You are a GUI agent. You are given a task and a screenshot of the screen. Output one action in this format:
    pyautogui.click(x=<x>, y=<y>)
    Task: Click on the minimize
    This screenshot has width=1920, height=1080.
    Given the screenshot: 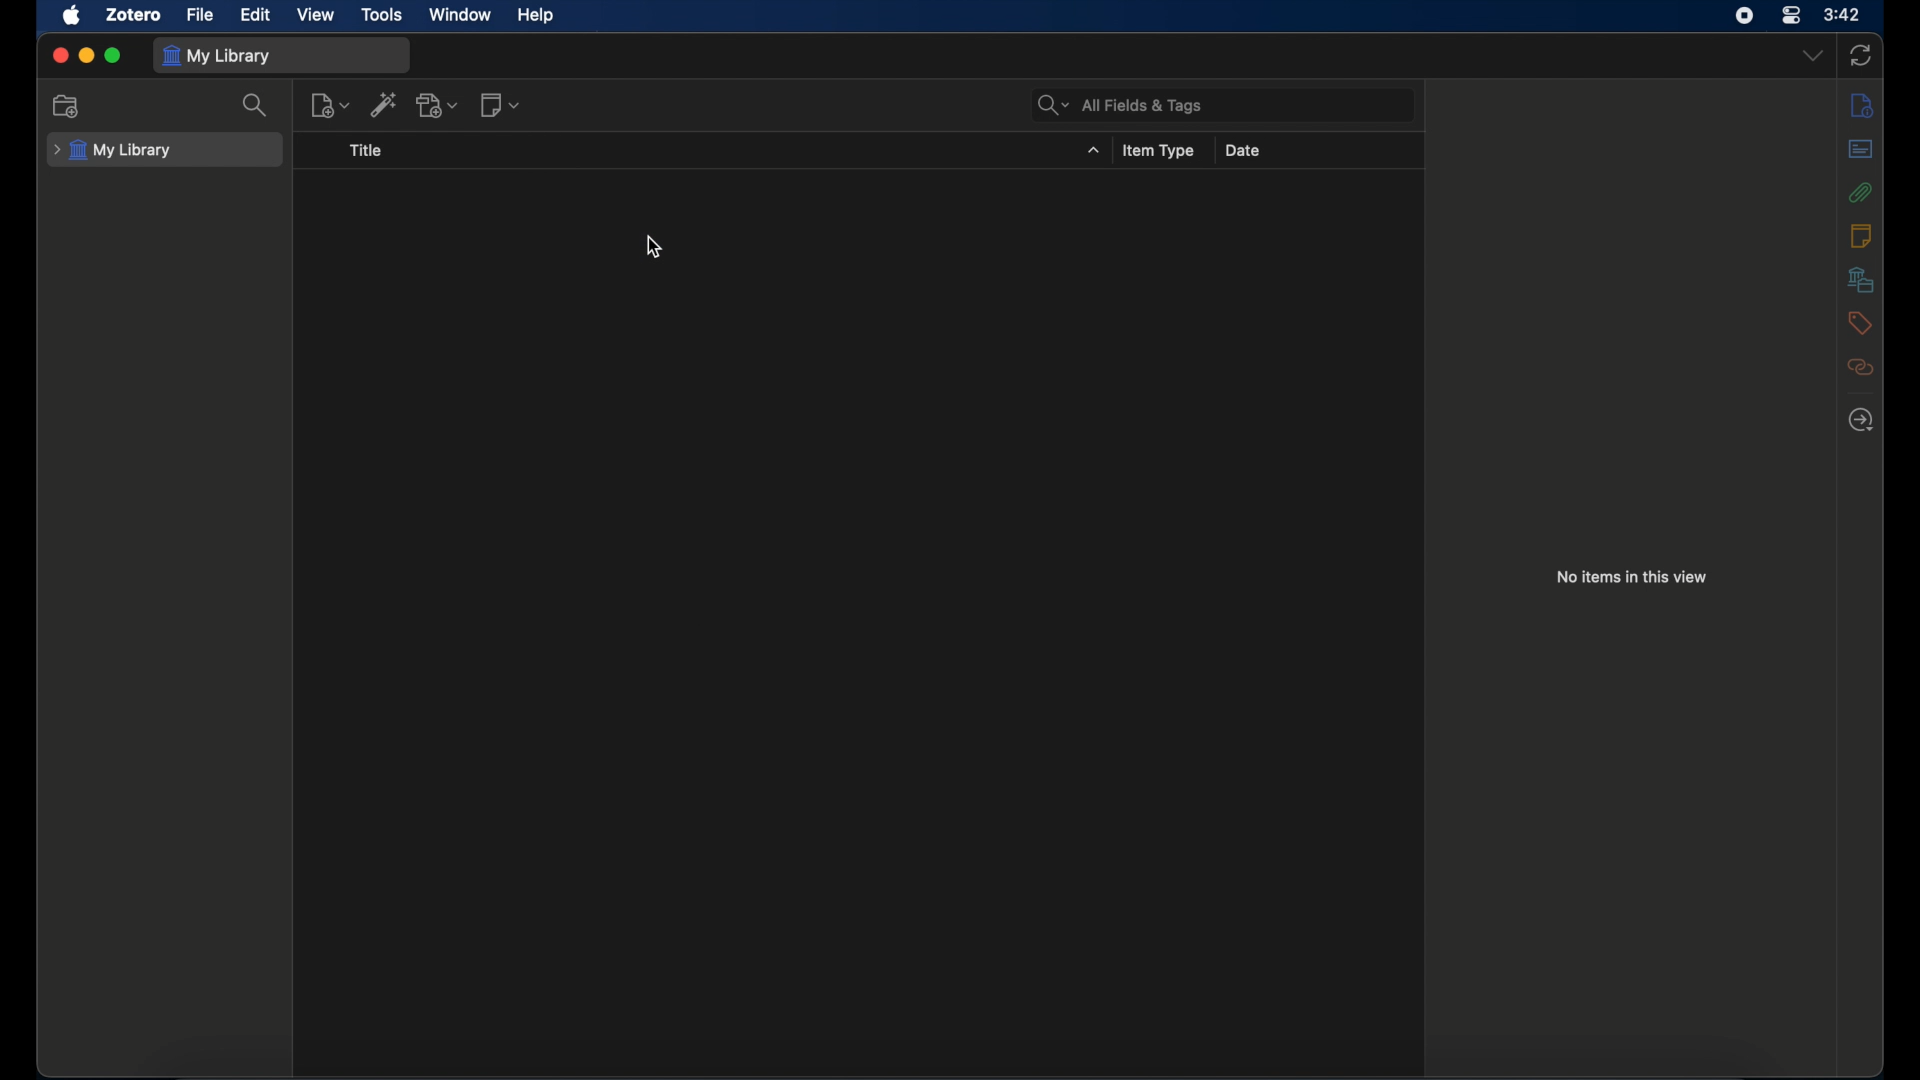 What is the action you would take?
    pyautogui.click(x=86, y=54)
    